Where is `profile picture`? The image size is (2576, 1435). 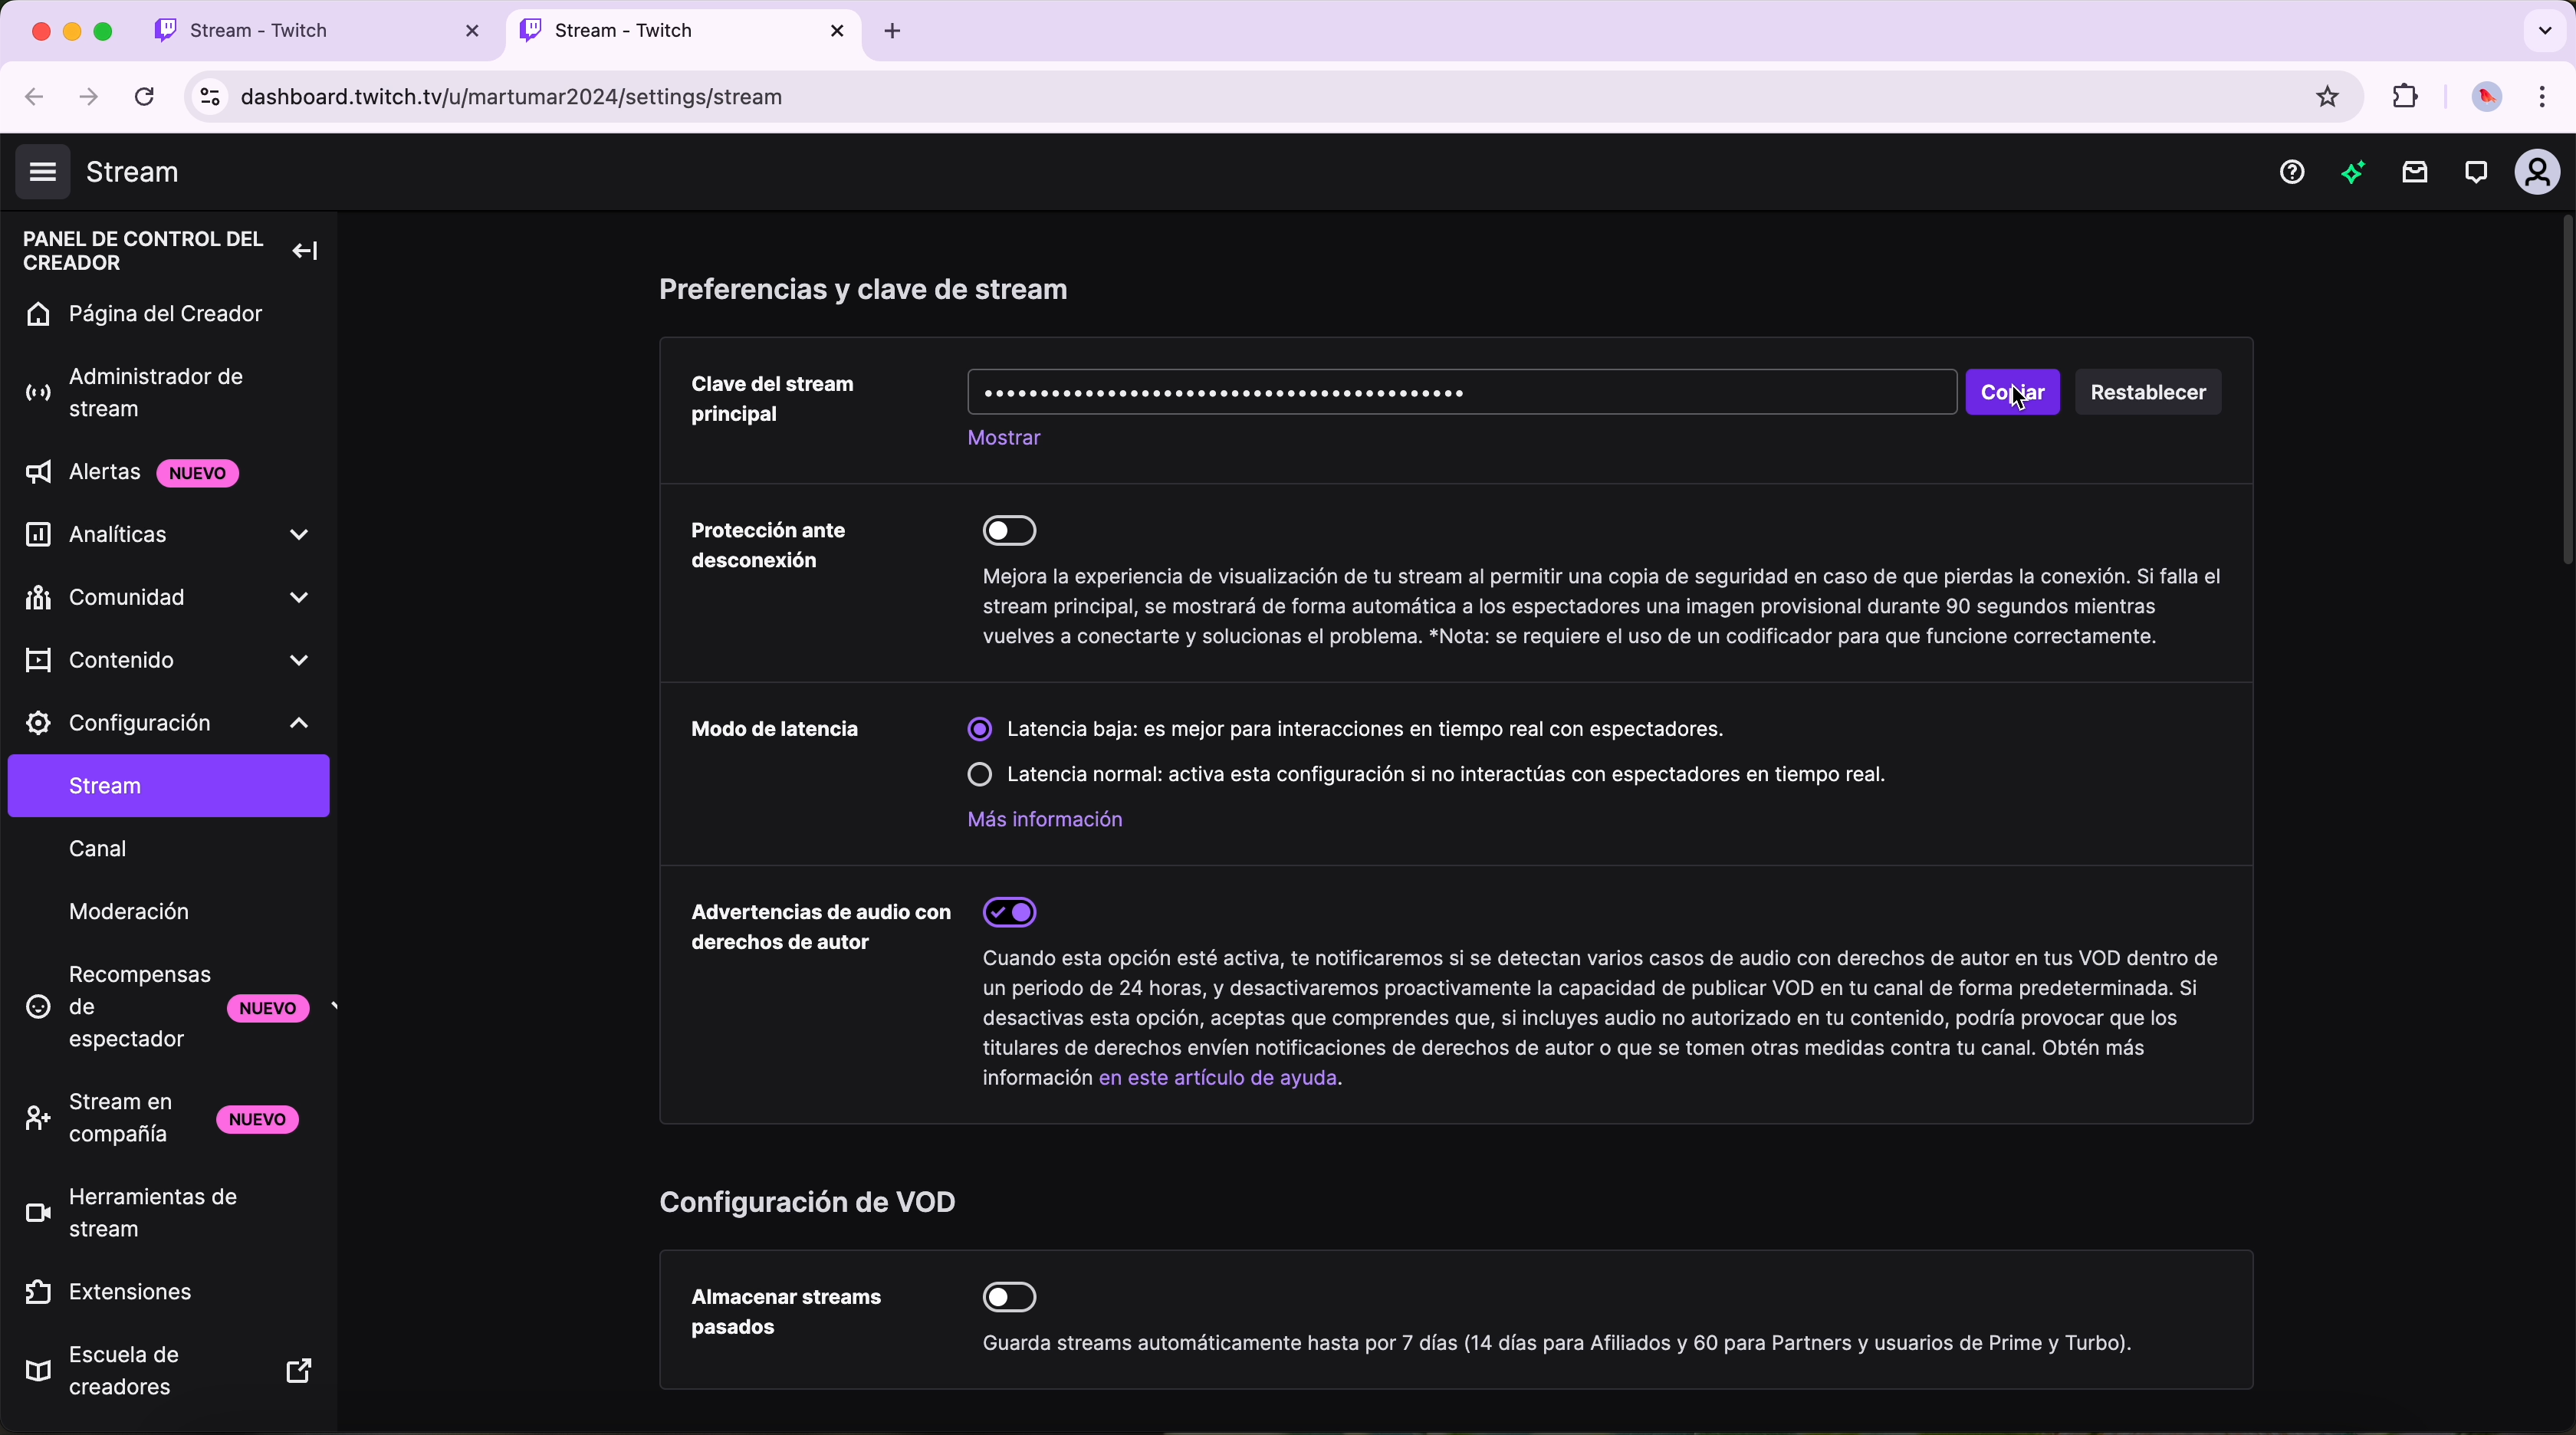
profile picture is located at coordinates (2479, 99).